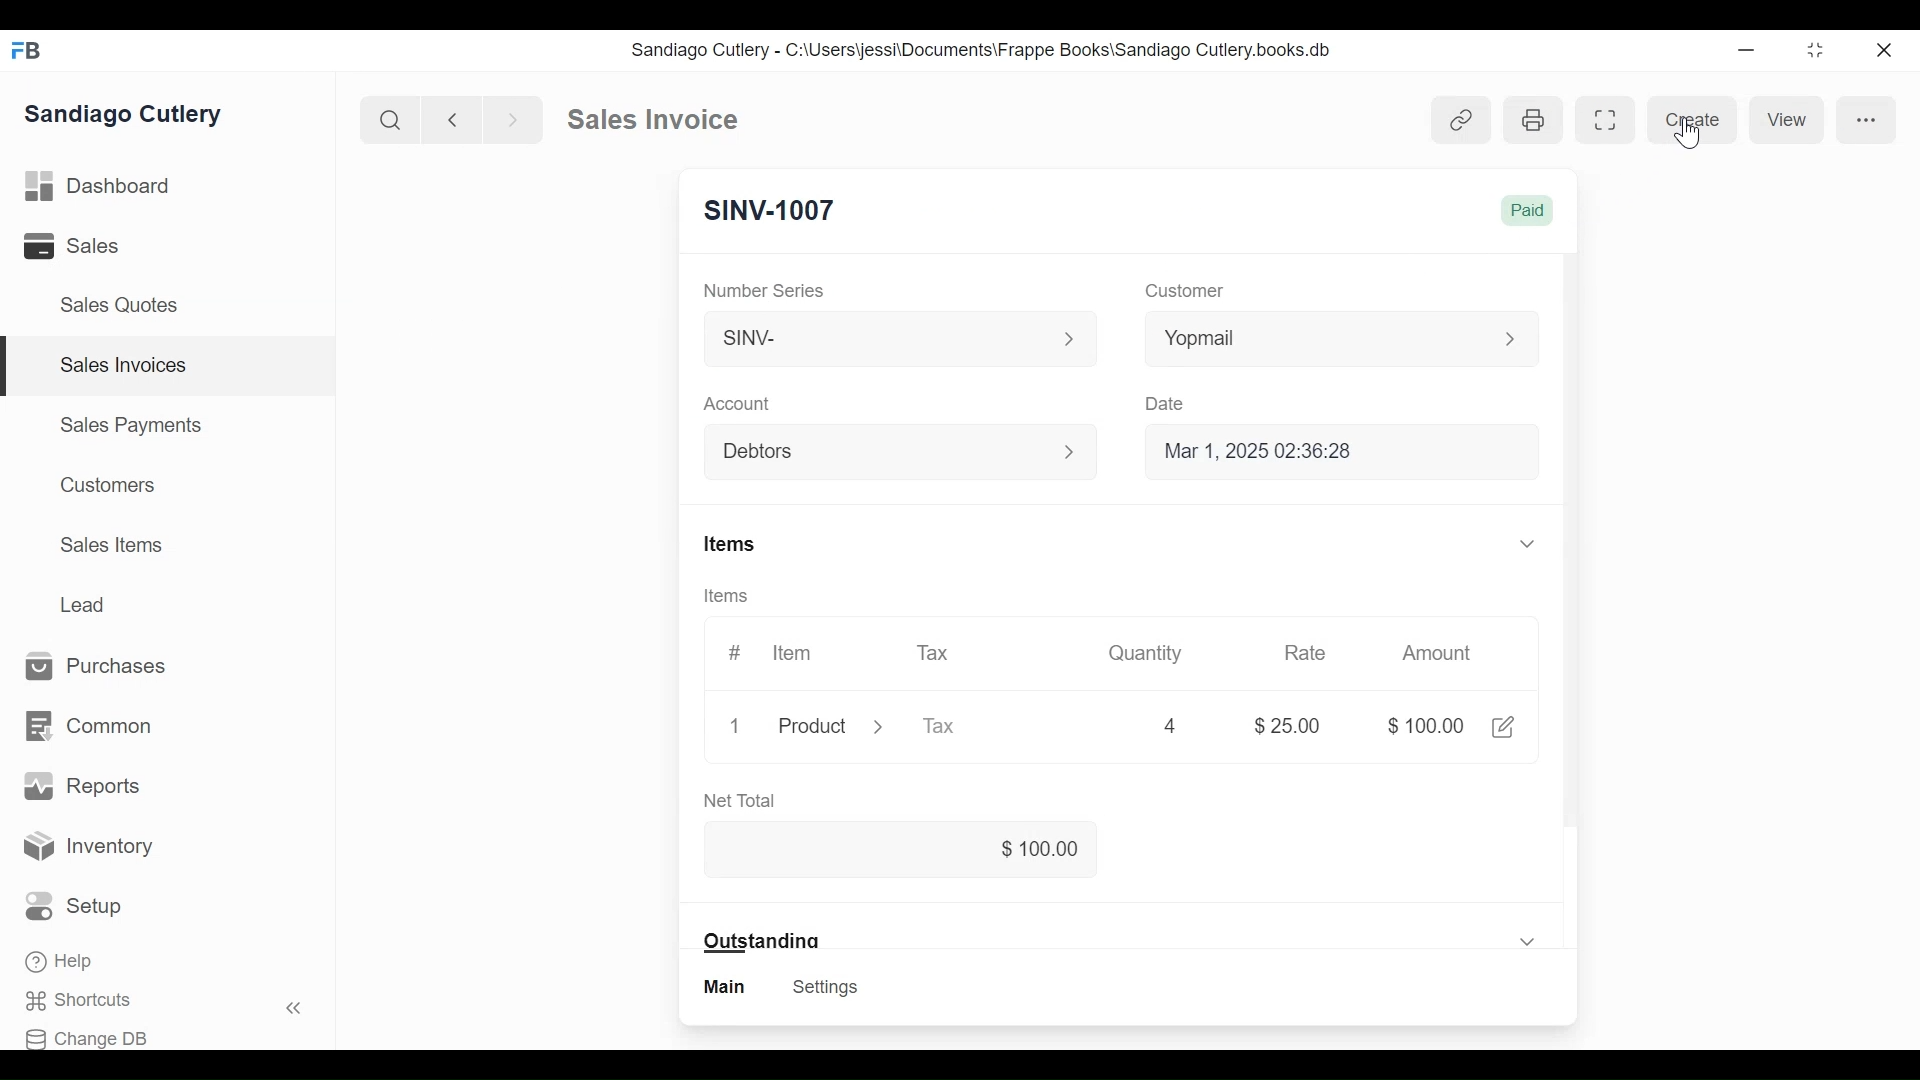 This screenshot has height=1080, width=1920. What do you see at coordinates (888, 450) in the screenshot?
I see `Debtors` at bounding box center [888, 450].